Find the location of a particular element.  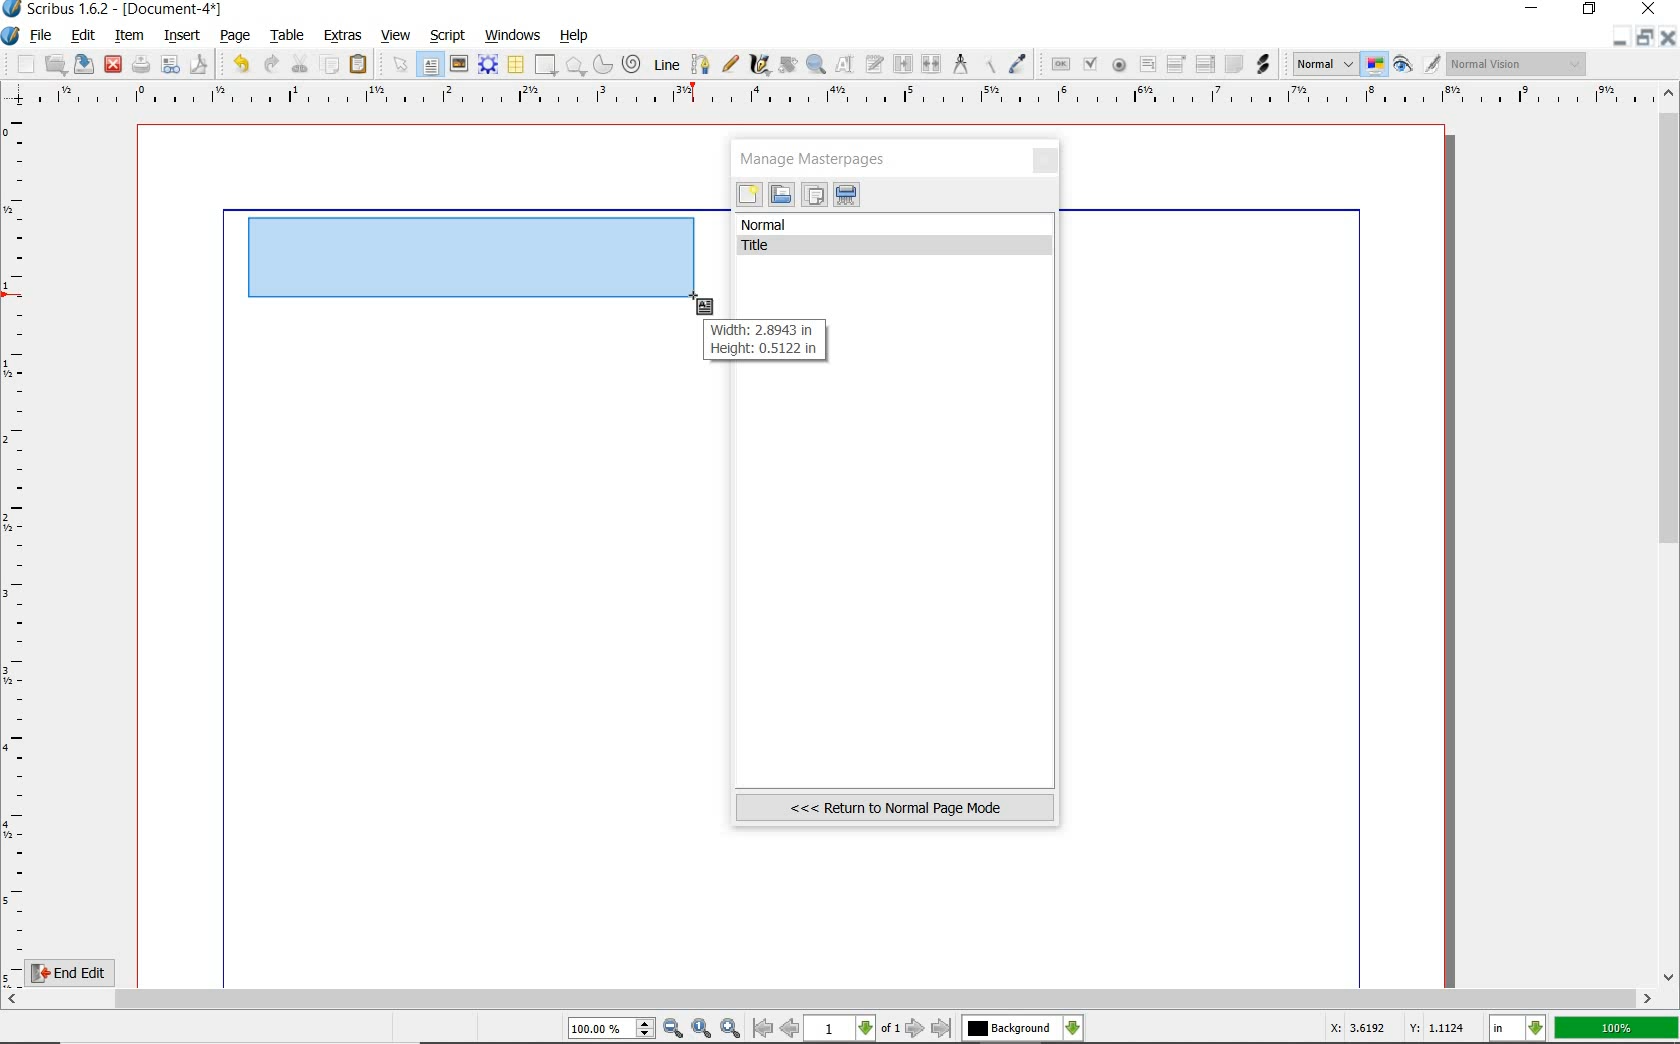

preflight verifier is located at coordinates (171, 66).